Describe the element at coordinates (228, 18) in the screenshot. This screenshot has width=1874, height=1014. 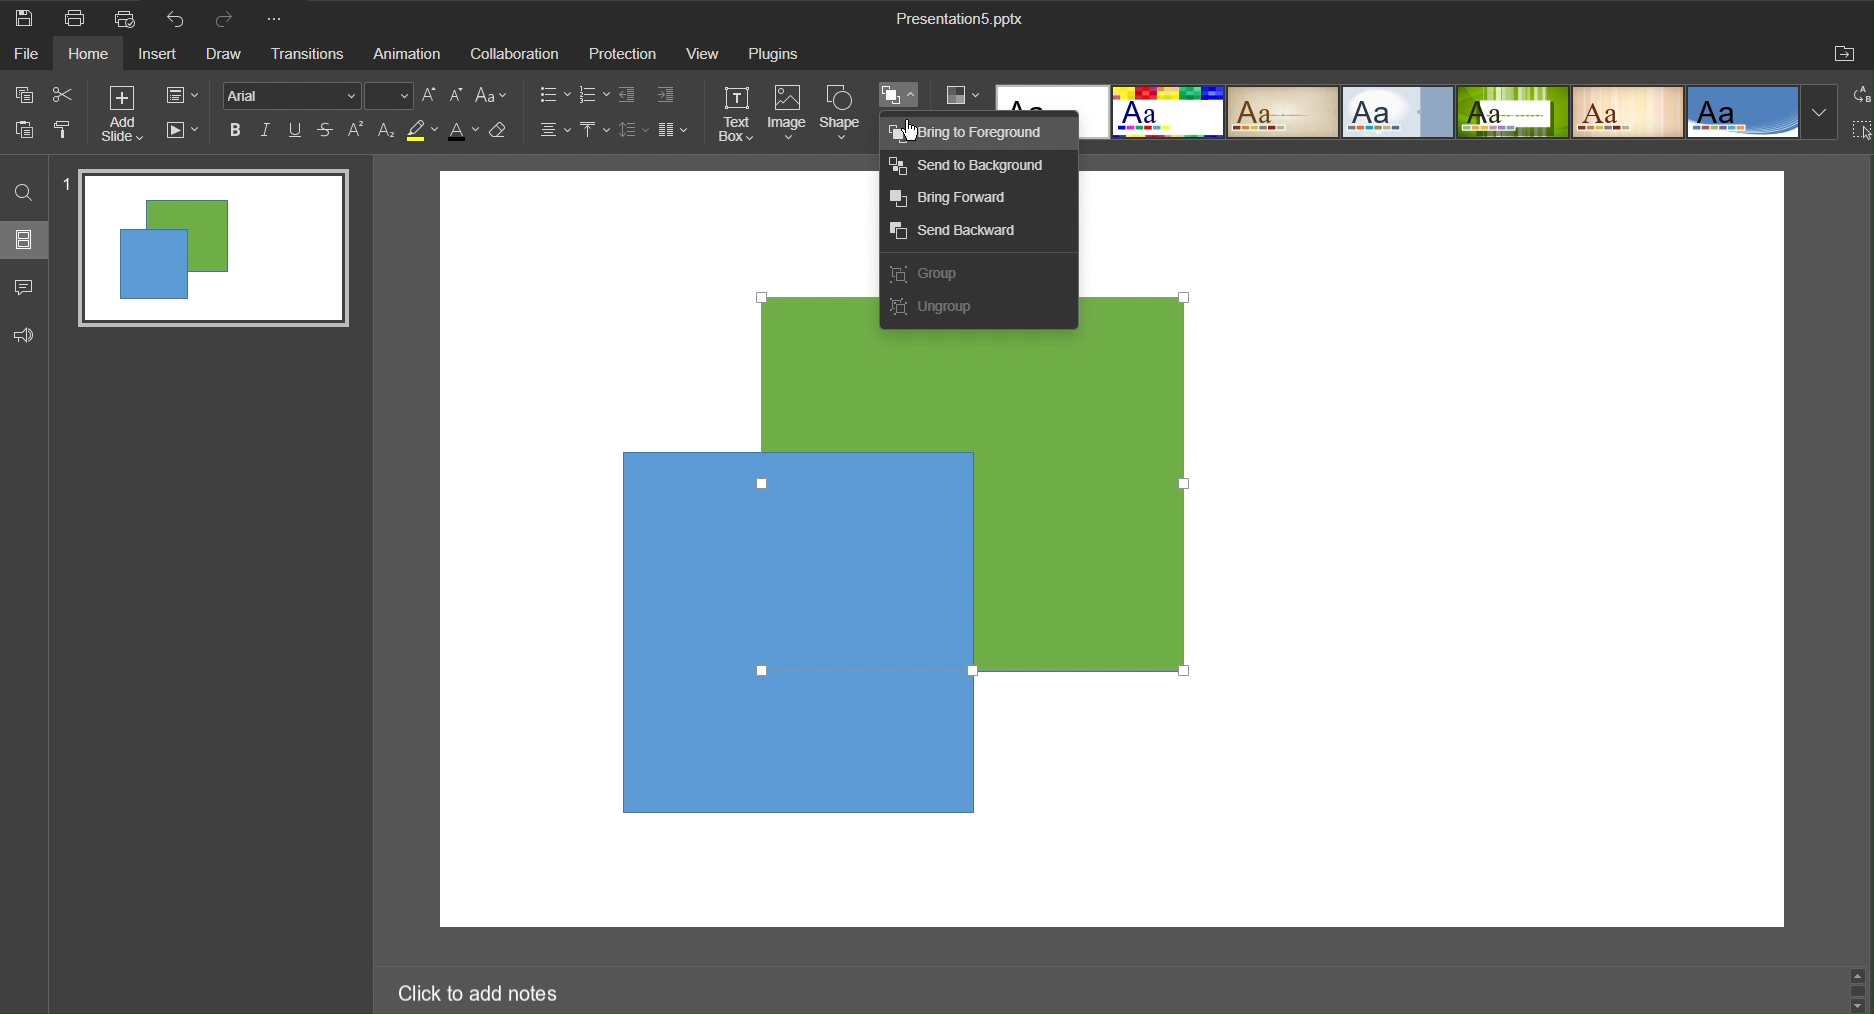
I see `Redo` at that location.